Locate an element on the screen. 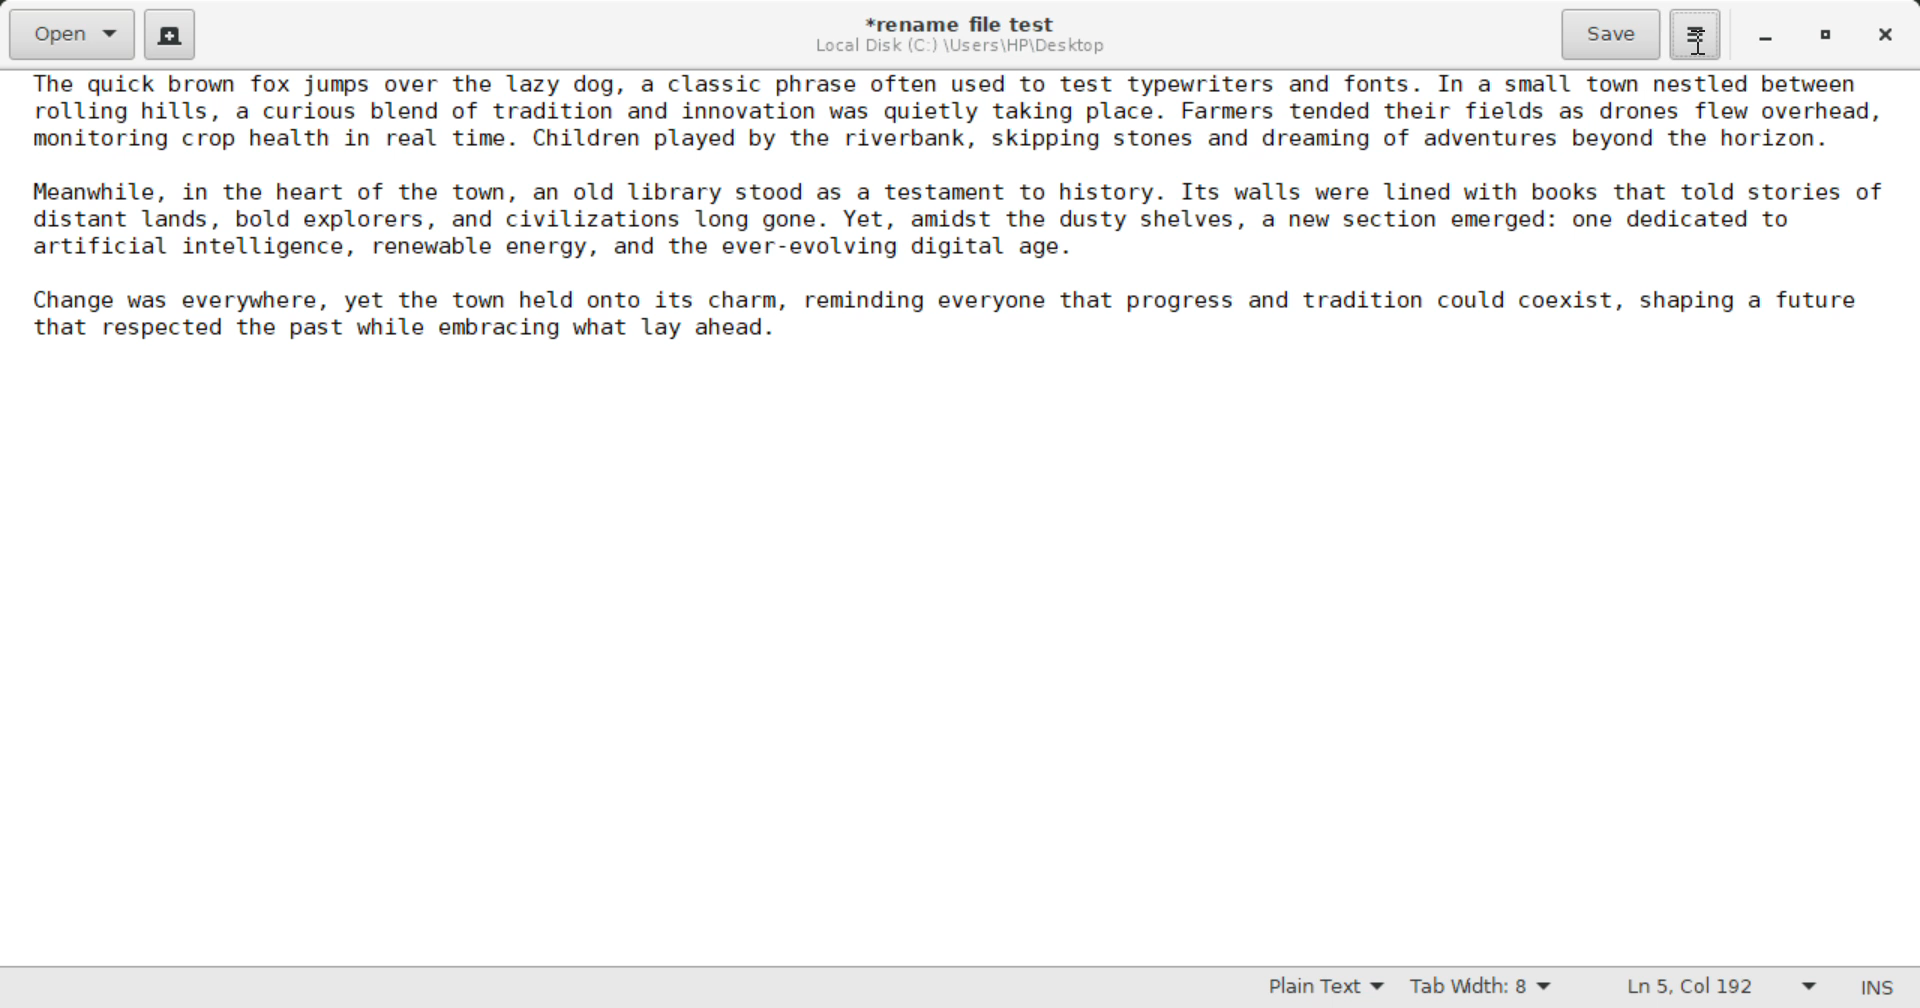  File Location is located at coordinates (960, 46).